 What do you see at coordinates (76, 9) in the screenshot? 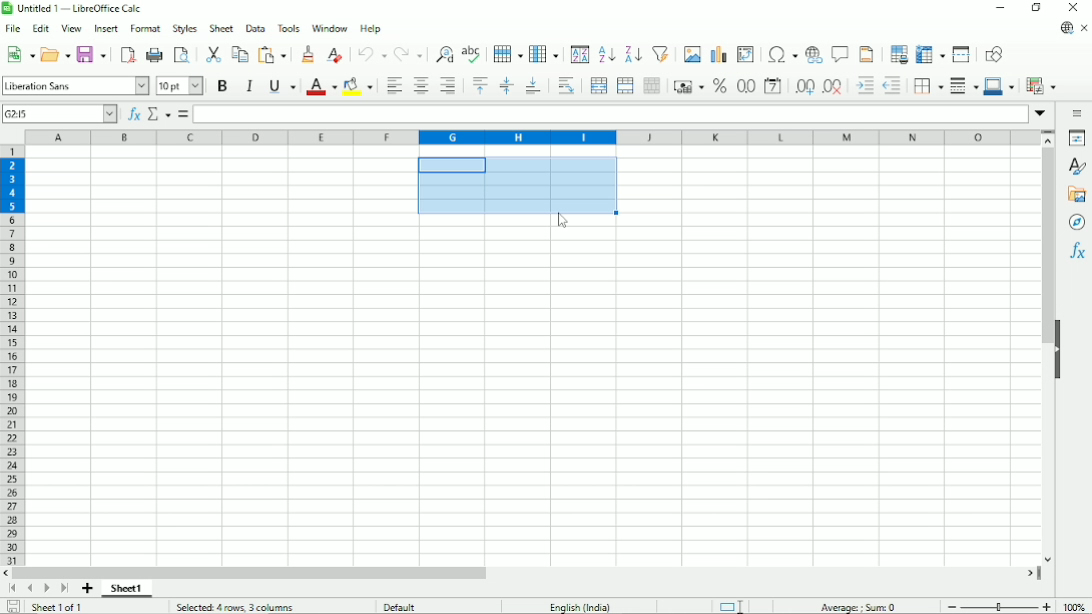
I see `Title` at bounding box center [76, 9].